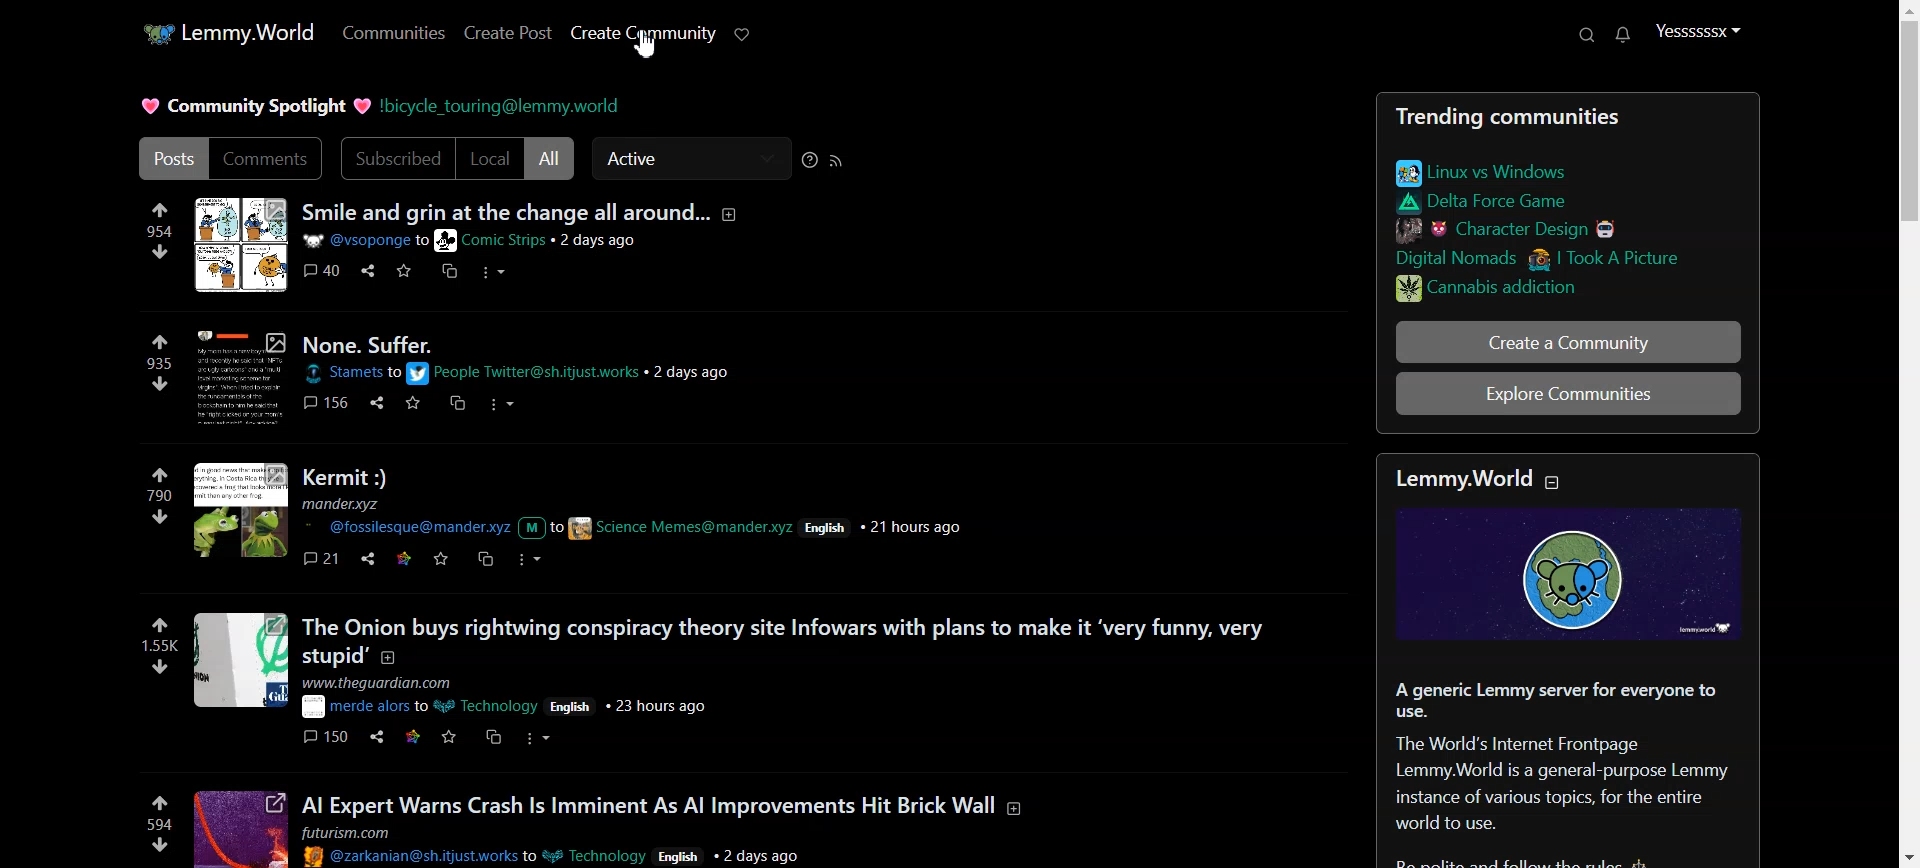 The image size is (1920, 868). I want to click on Search, so click(1589, 34).